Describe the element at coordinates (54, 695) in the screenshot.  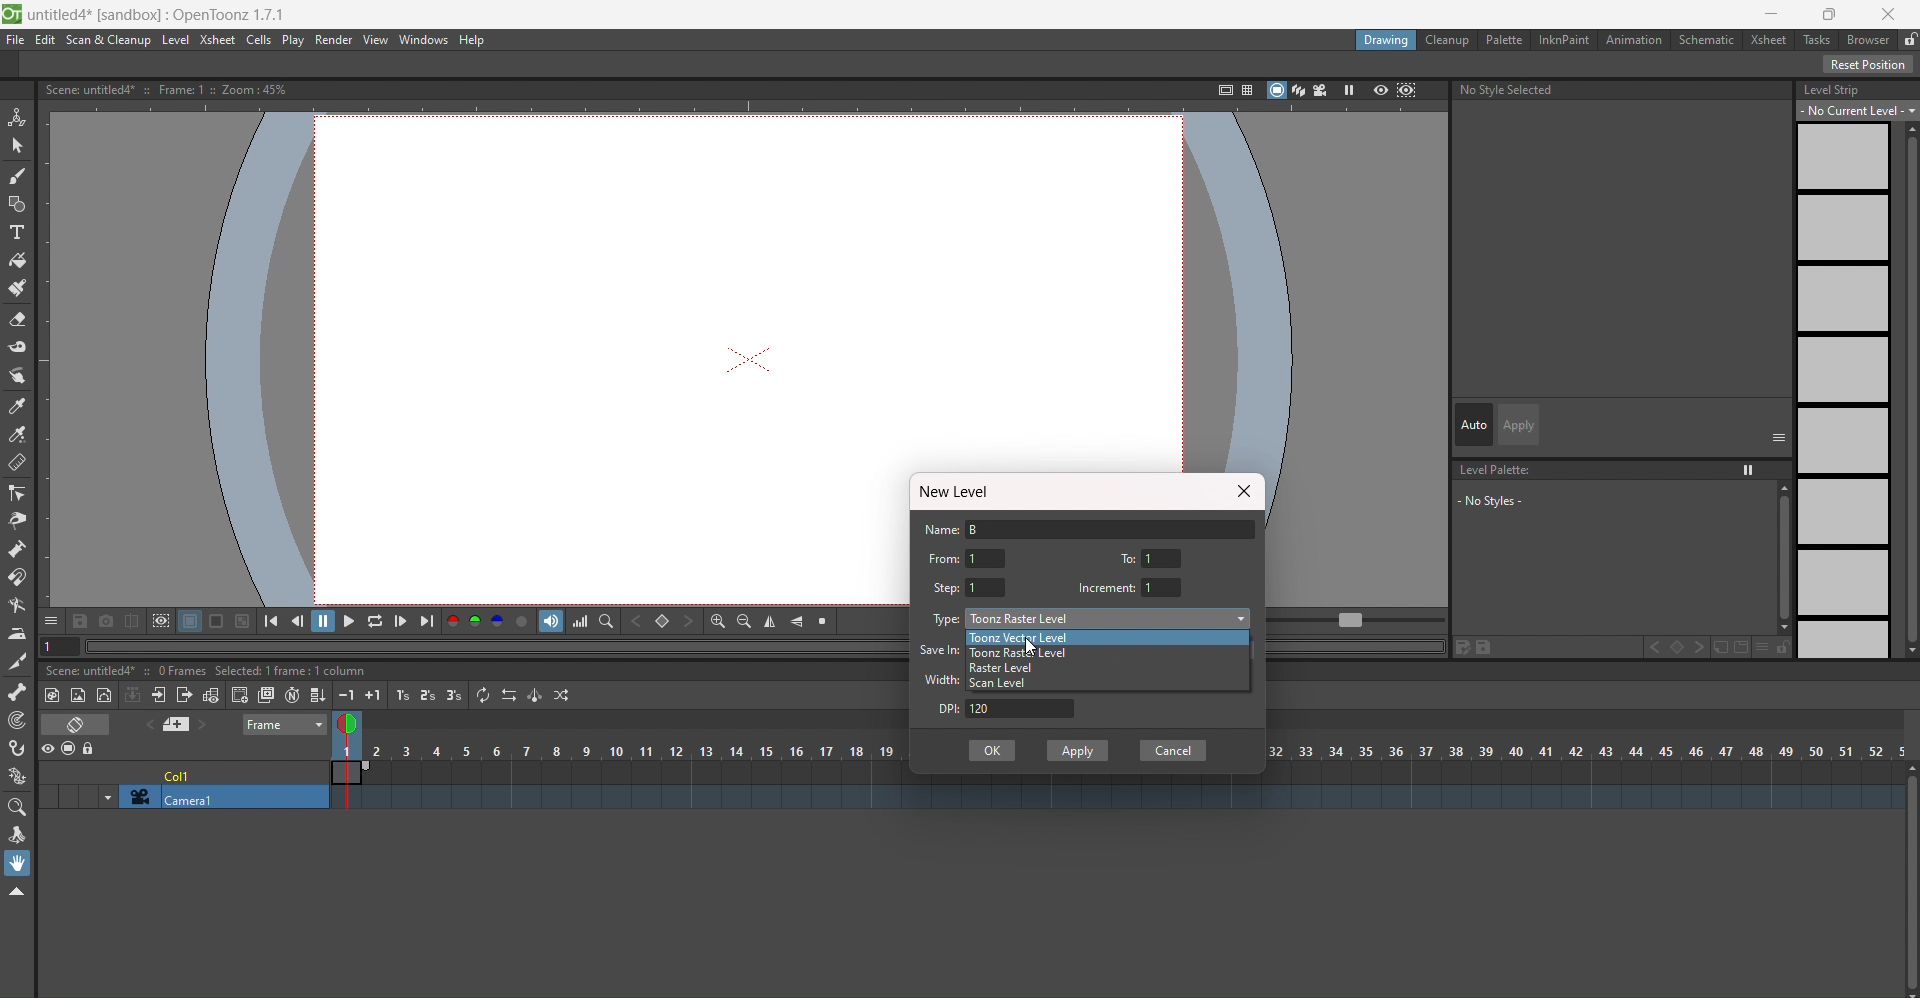
I see `new toonz raster level` at that location.